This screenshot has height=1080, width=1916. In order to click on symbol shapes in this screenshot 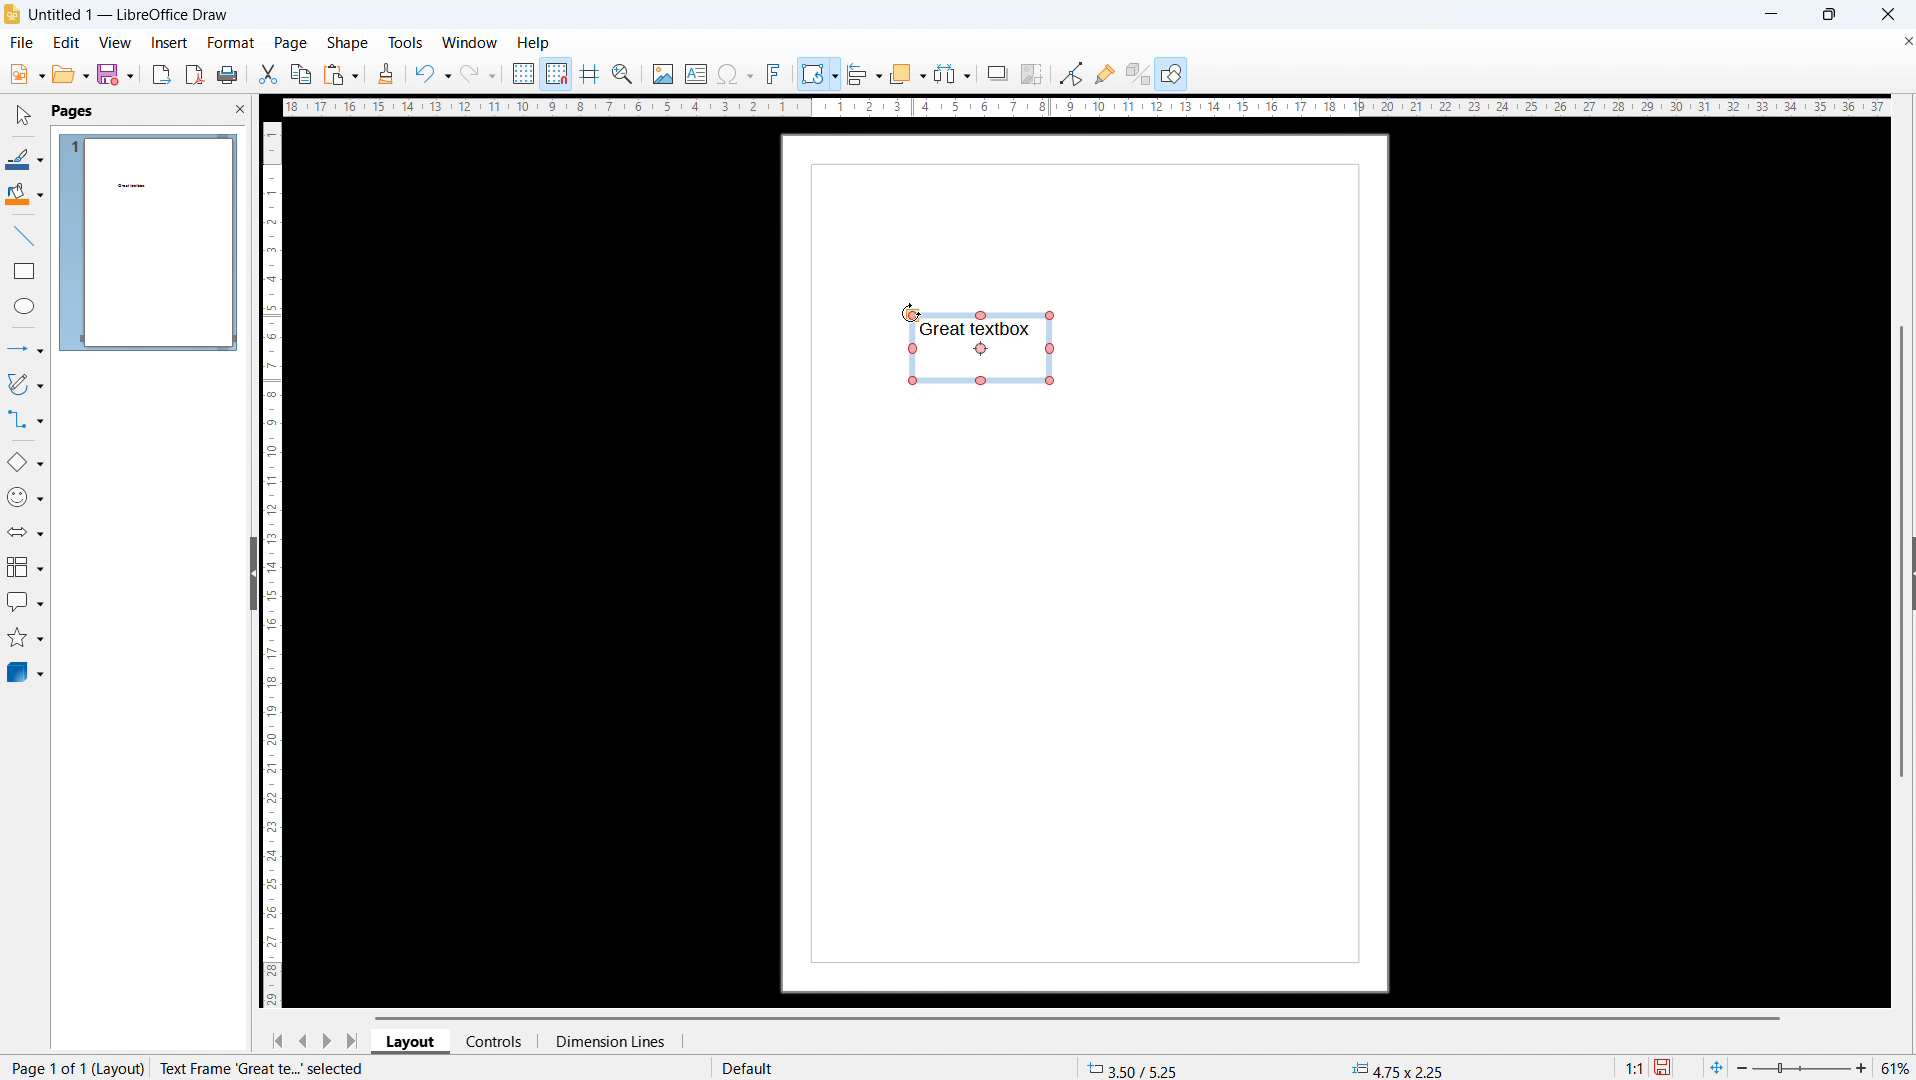, I will do `click(25, 497)`.